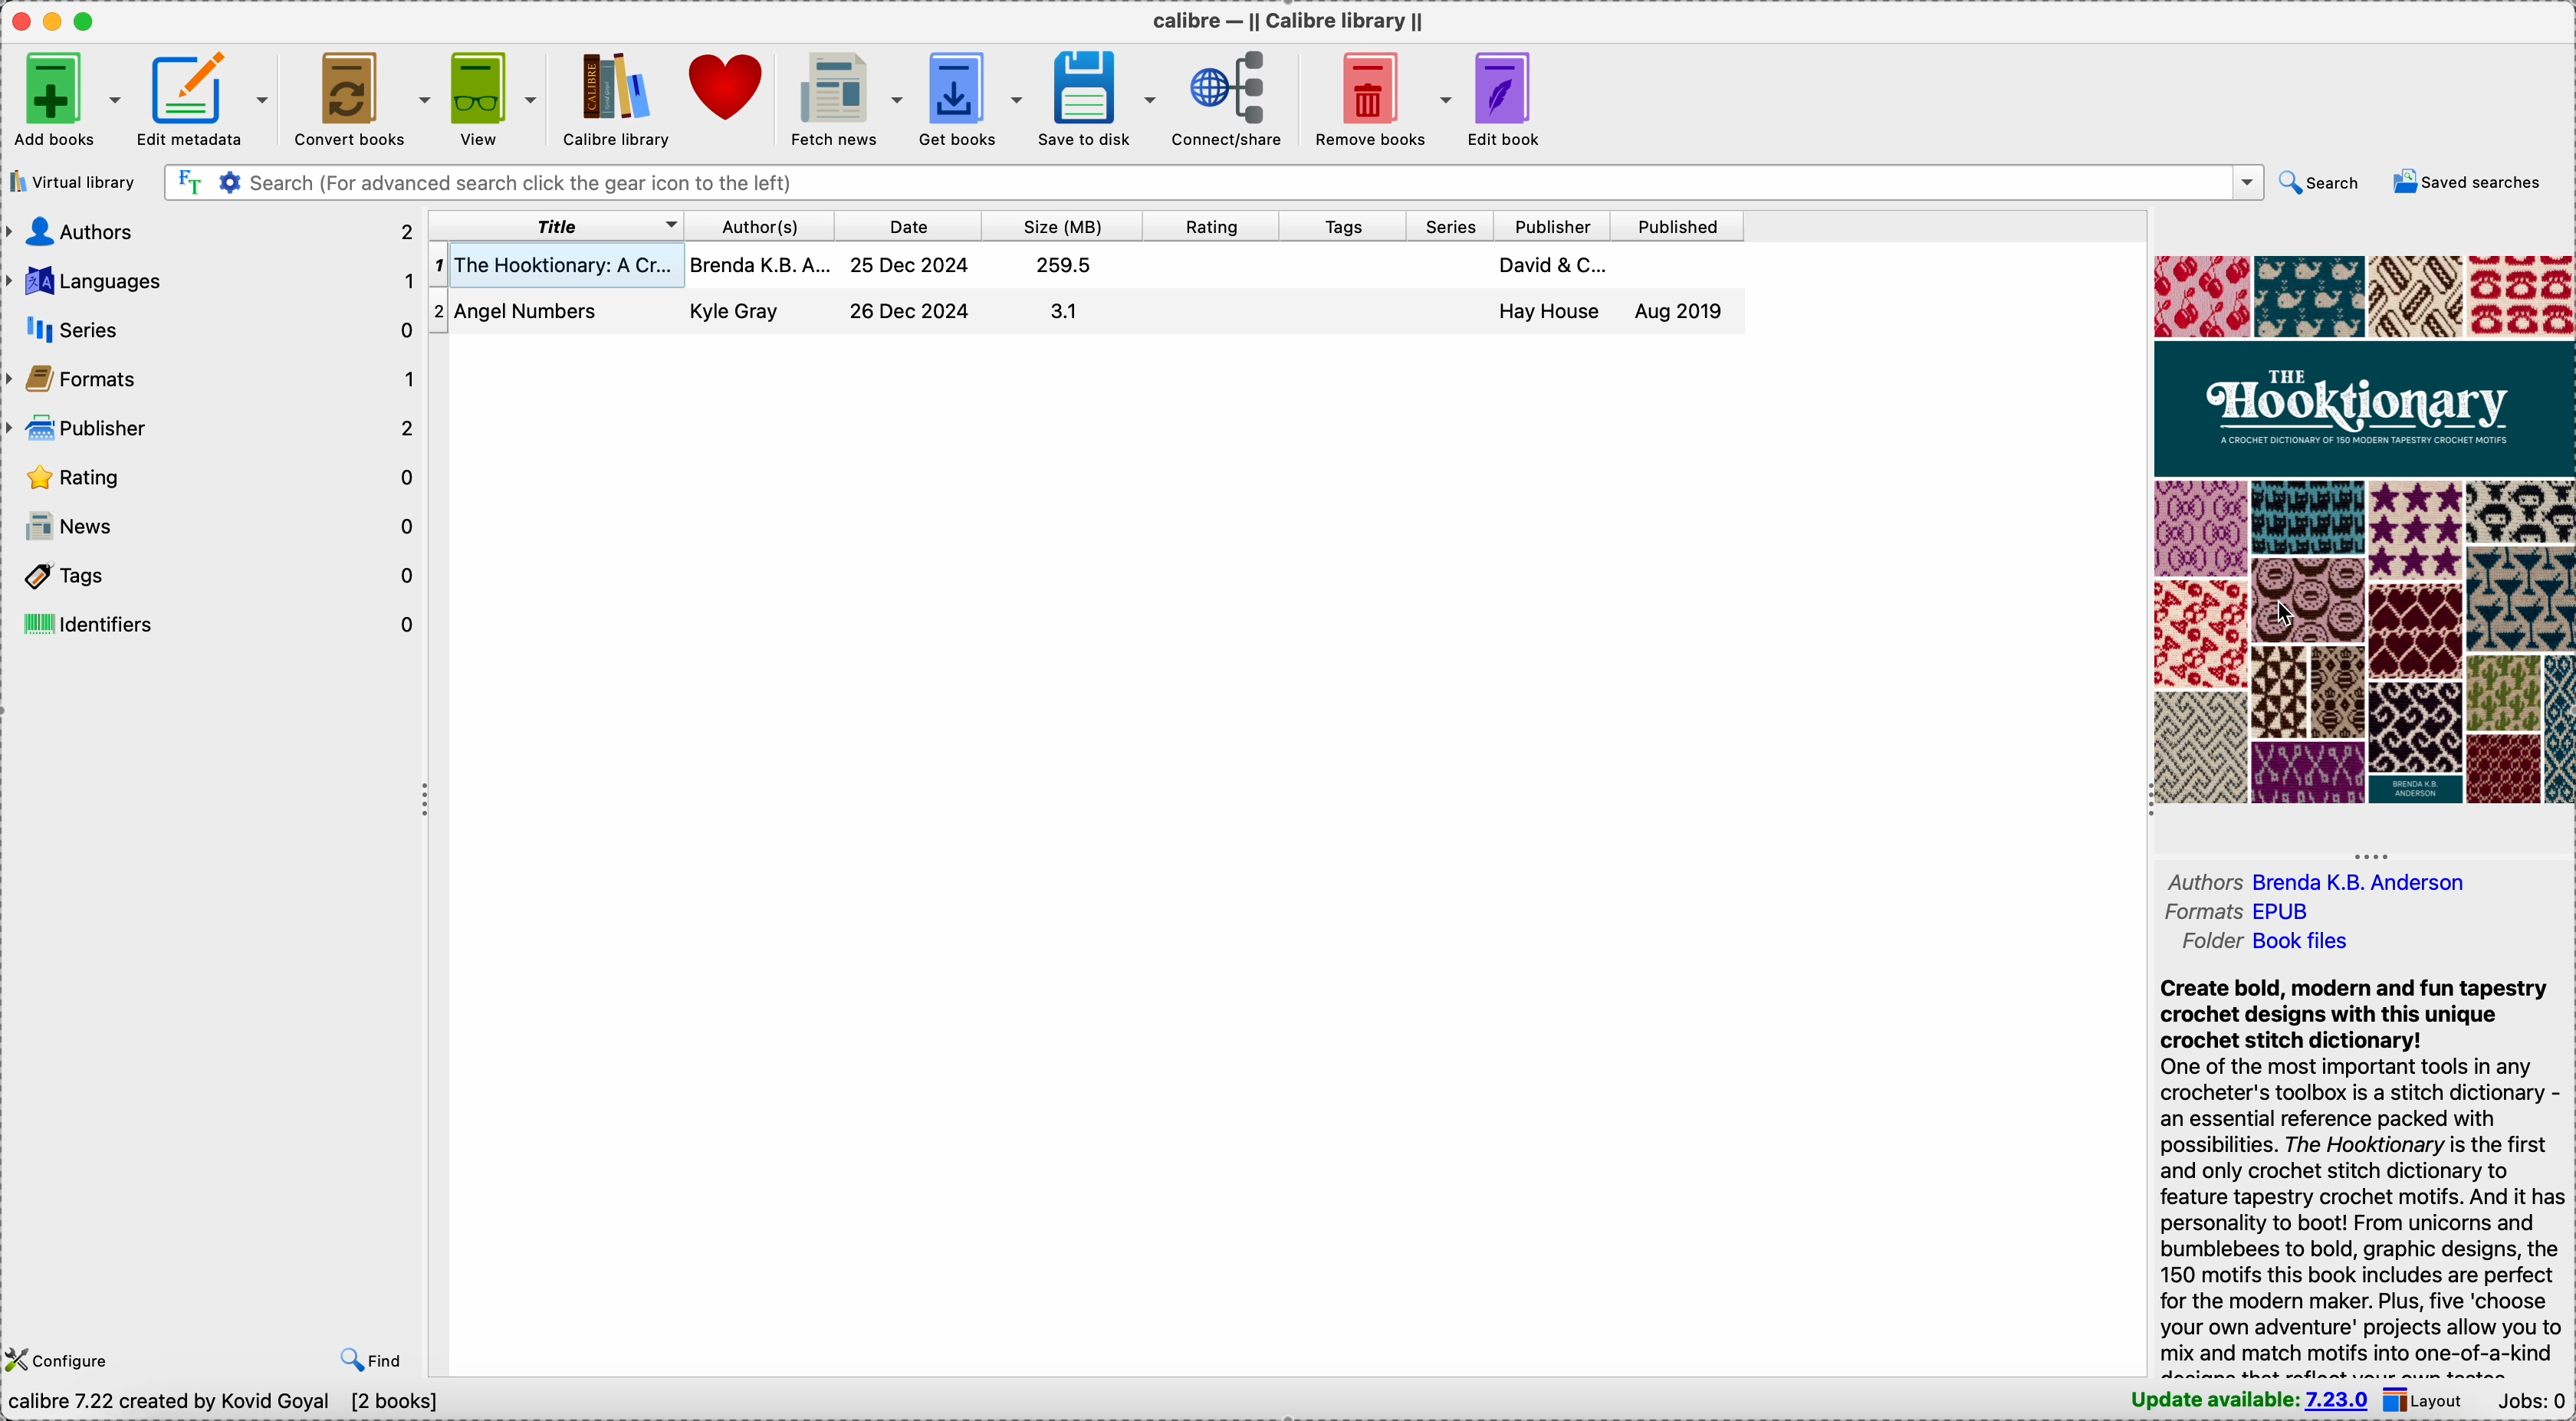  What do you see at coordinates (66, 98) in the screenshot?
I see `add books` at bounding box center [66, 98].